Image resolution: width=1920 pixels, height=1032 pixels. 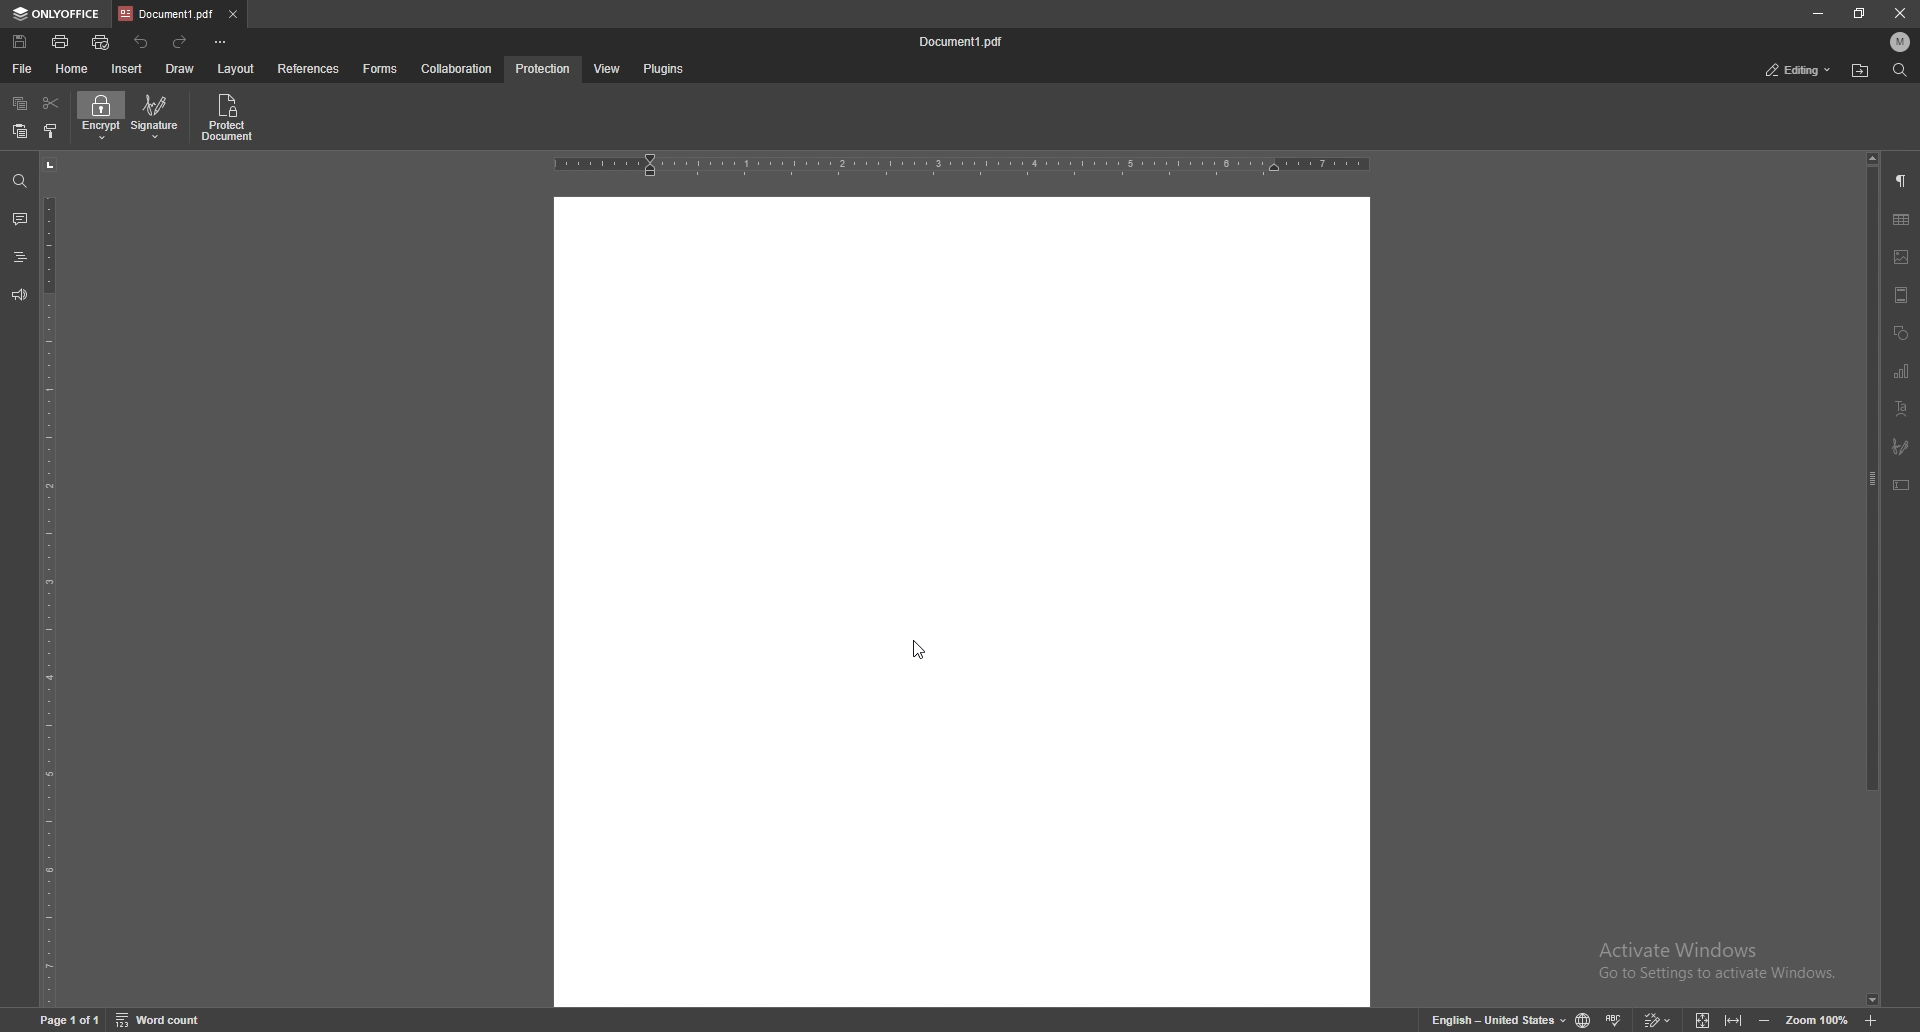 What do you see at coordinates (69, 1017) in the screenshot?
I see `page` at bounding box center [69, 1017].